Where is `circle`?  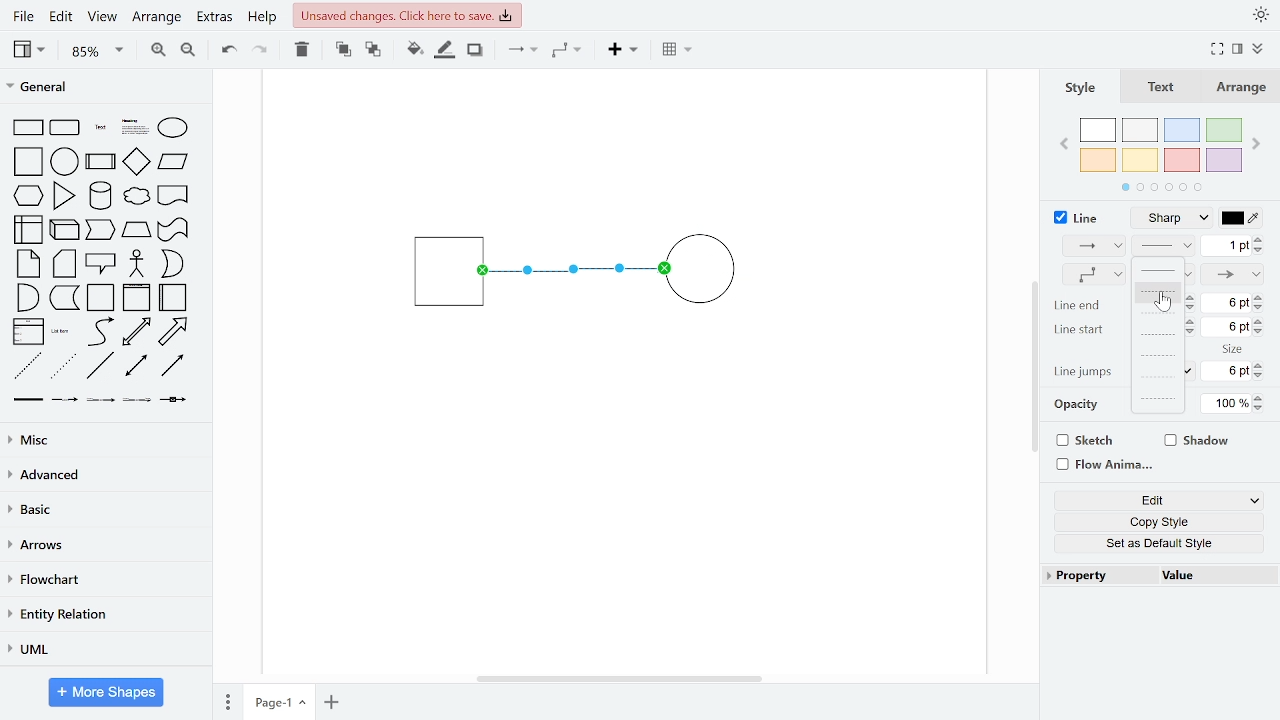
circle is located at coordinates (65, 161).